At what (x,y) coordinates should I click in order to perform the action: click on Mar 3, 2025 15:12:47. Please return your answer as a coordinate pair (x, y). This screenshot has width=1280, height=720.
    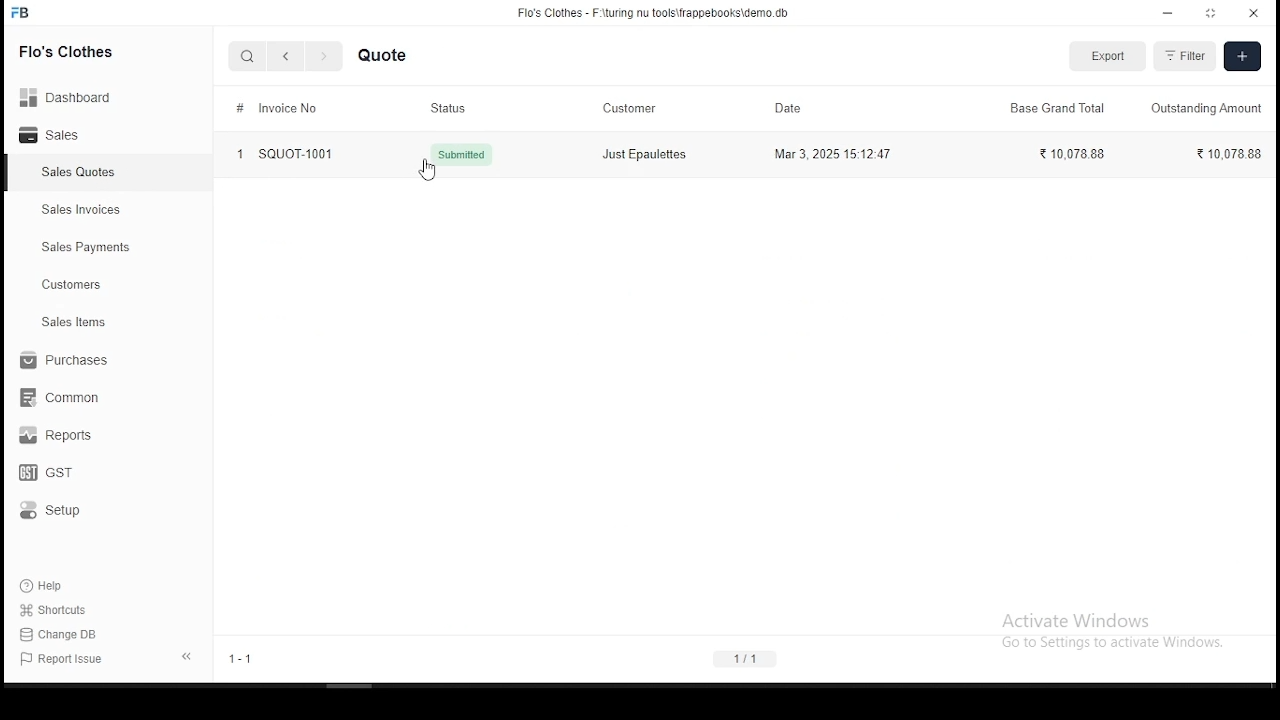
    Looking at the image, I should click on (846, 156).